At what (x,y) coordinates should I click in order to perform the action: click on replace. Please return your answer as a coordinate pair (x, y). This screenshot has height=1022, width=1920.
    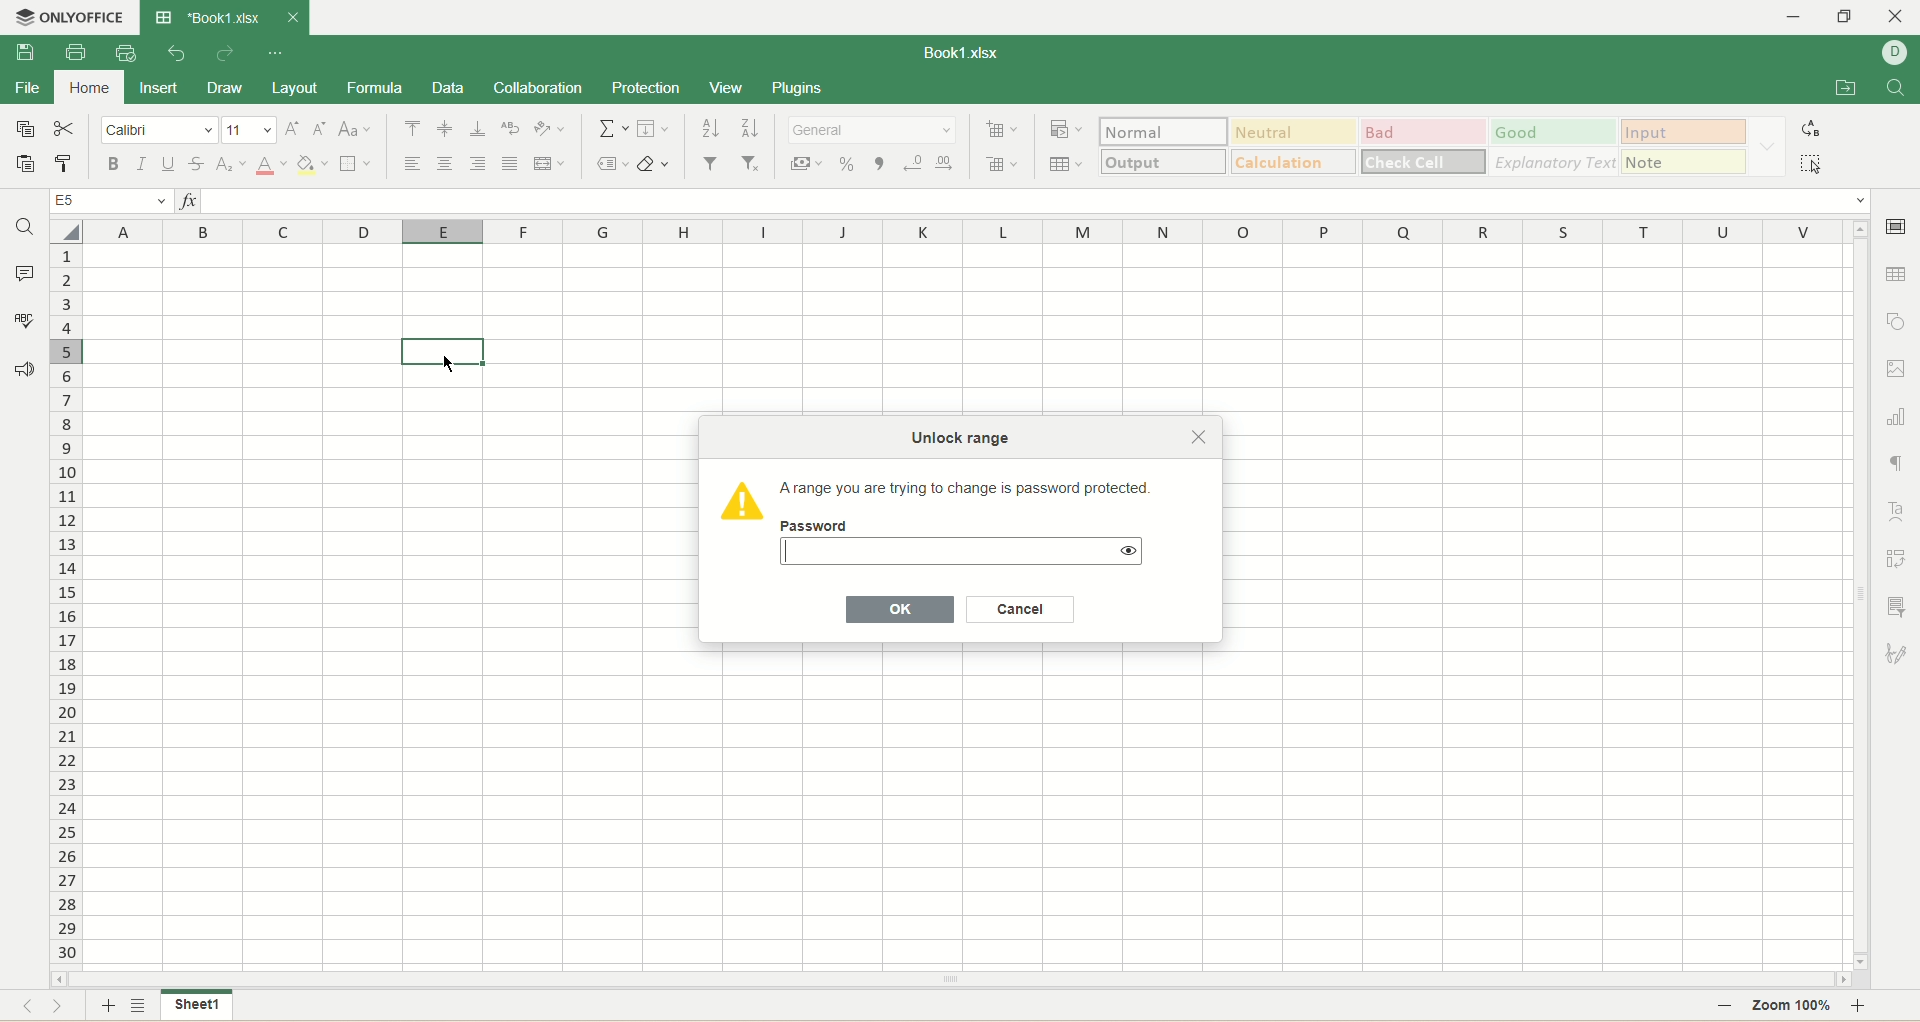
    Looking at the image, I should click on (1816, 131).